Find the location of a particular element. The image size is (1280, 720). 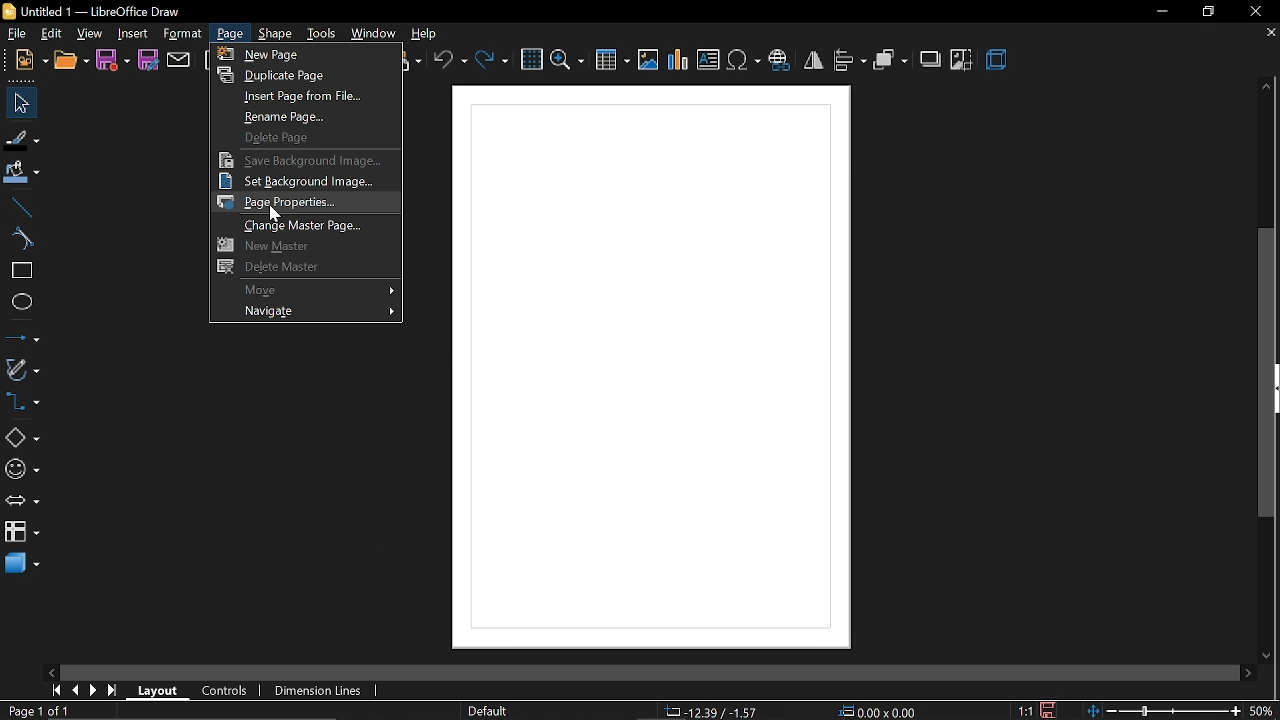

scaling factor is located at coordinates (1025, 711).